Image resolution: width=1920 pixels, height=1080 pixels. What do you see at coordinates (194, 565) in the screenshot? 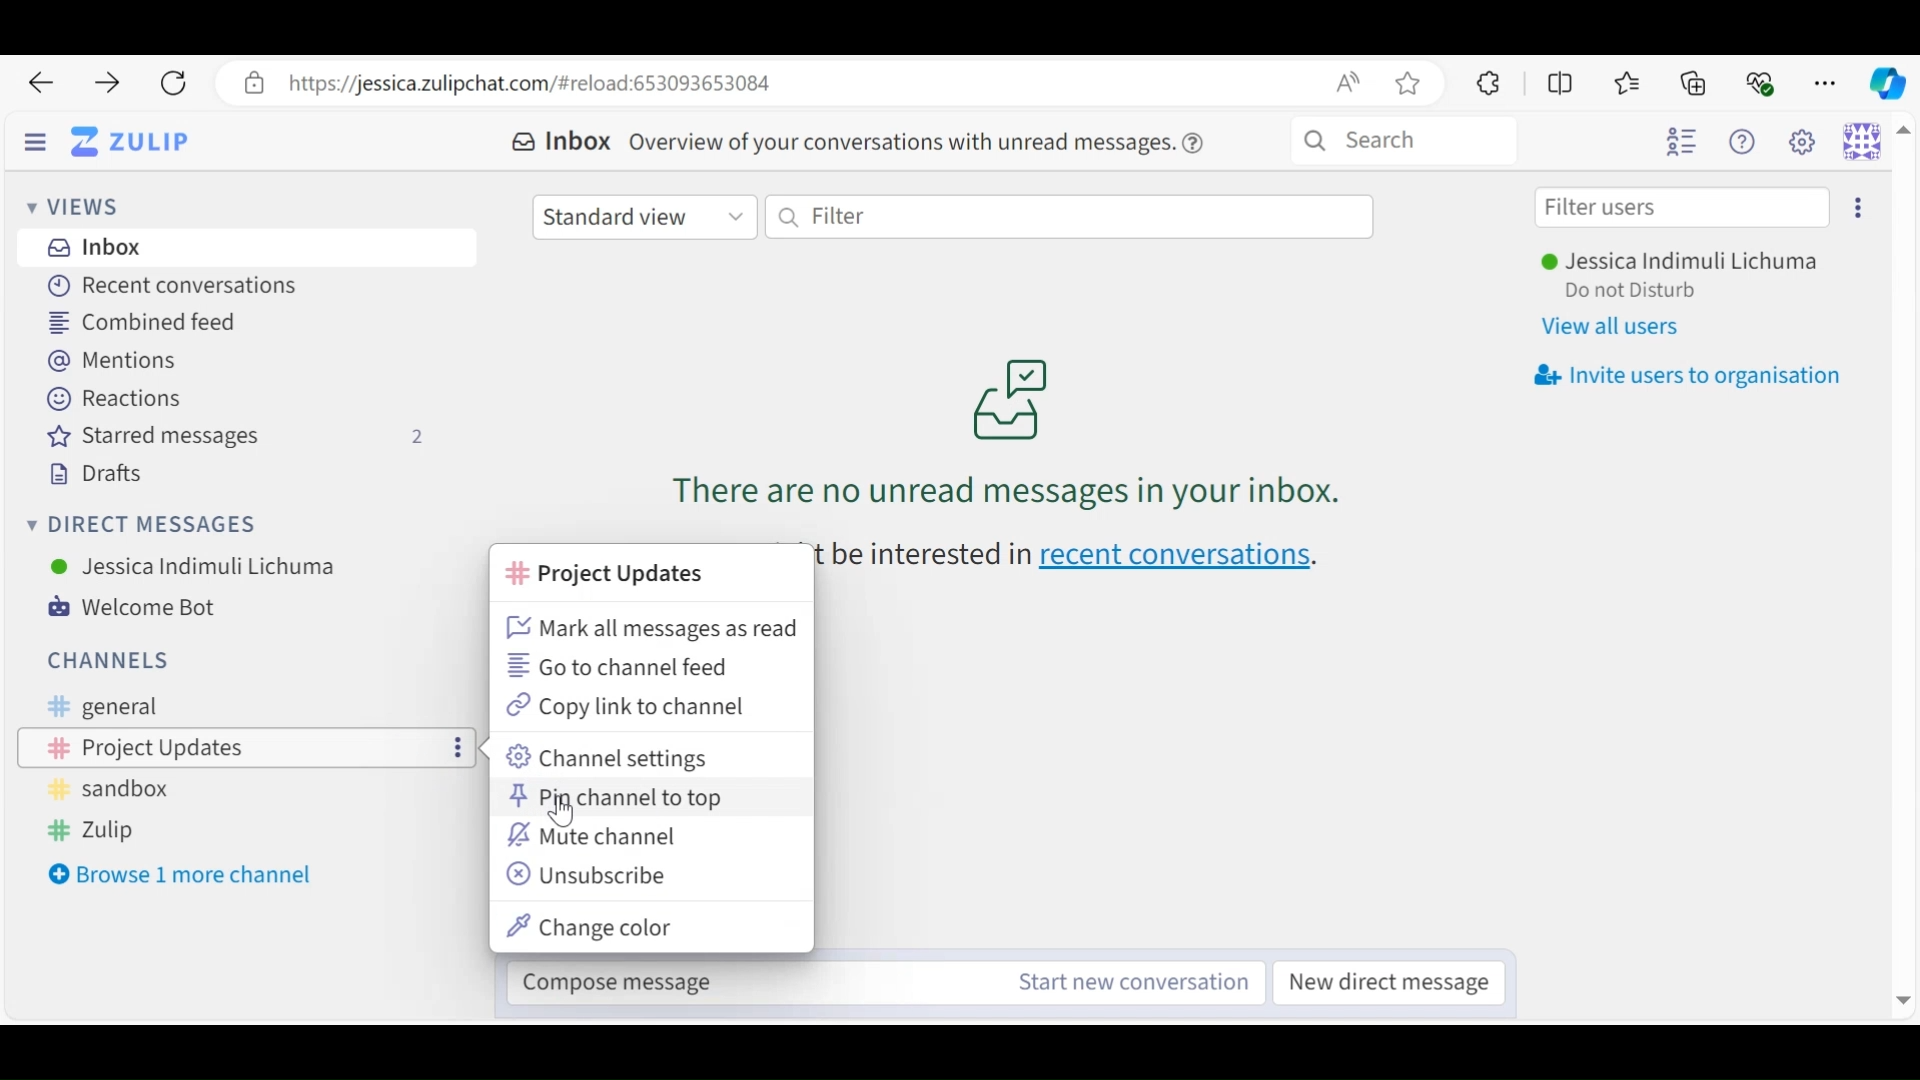
I see `Use` at bounding box center [194, 565].